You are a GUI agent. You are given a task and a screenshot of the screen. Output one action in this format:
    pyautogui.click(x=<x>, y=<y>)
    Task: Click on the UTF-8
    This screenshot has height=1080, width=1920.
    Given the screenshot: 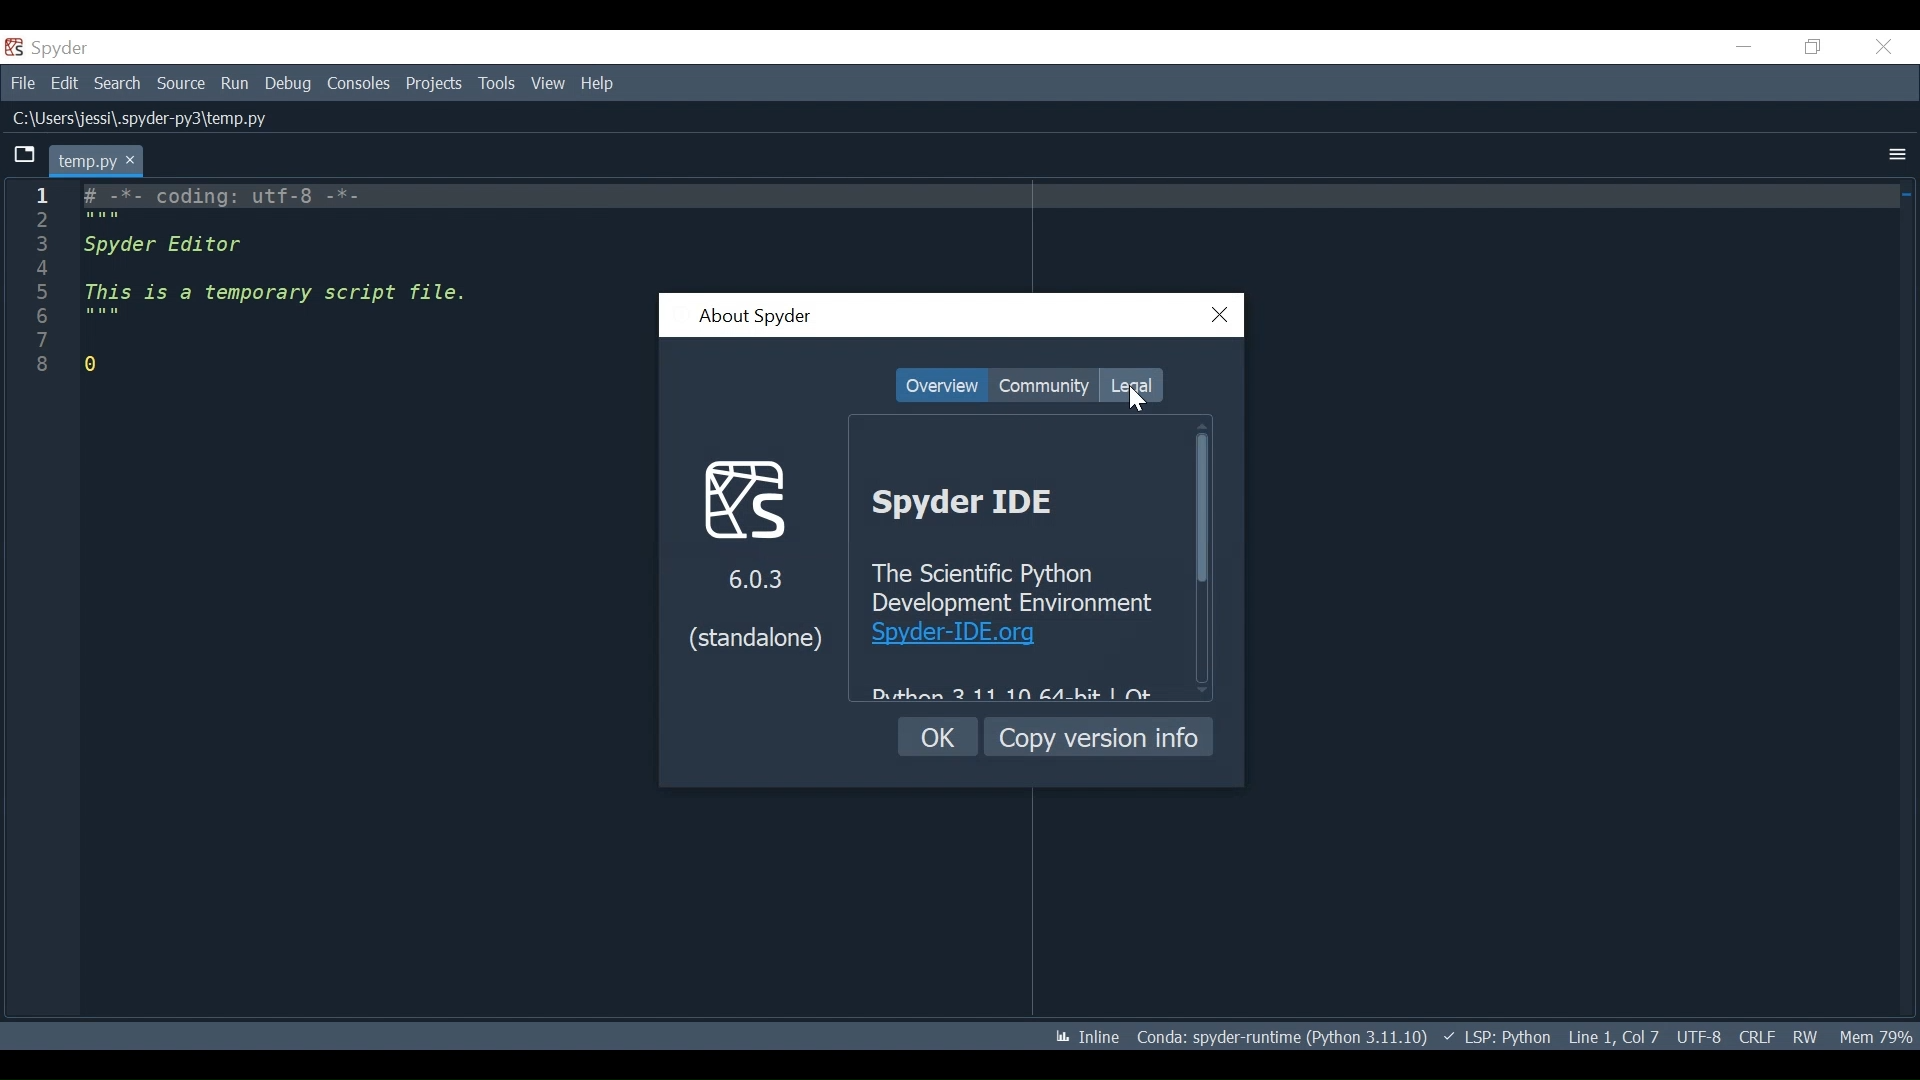 What is the action you would take?
    pyautogui.click(x=1702, y=1035)
    